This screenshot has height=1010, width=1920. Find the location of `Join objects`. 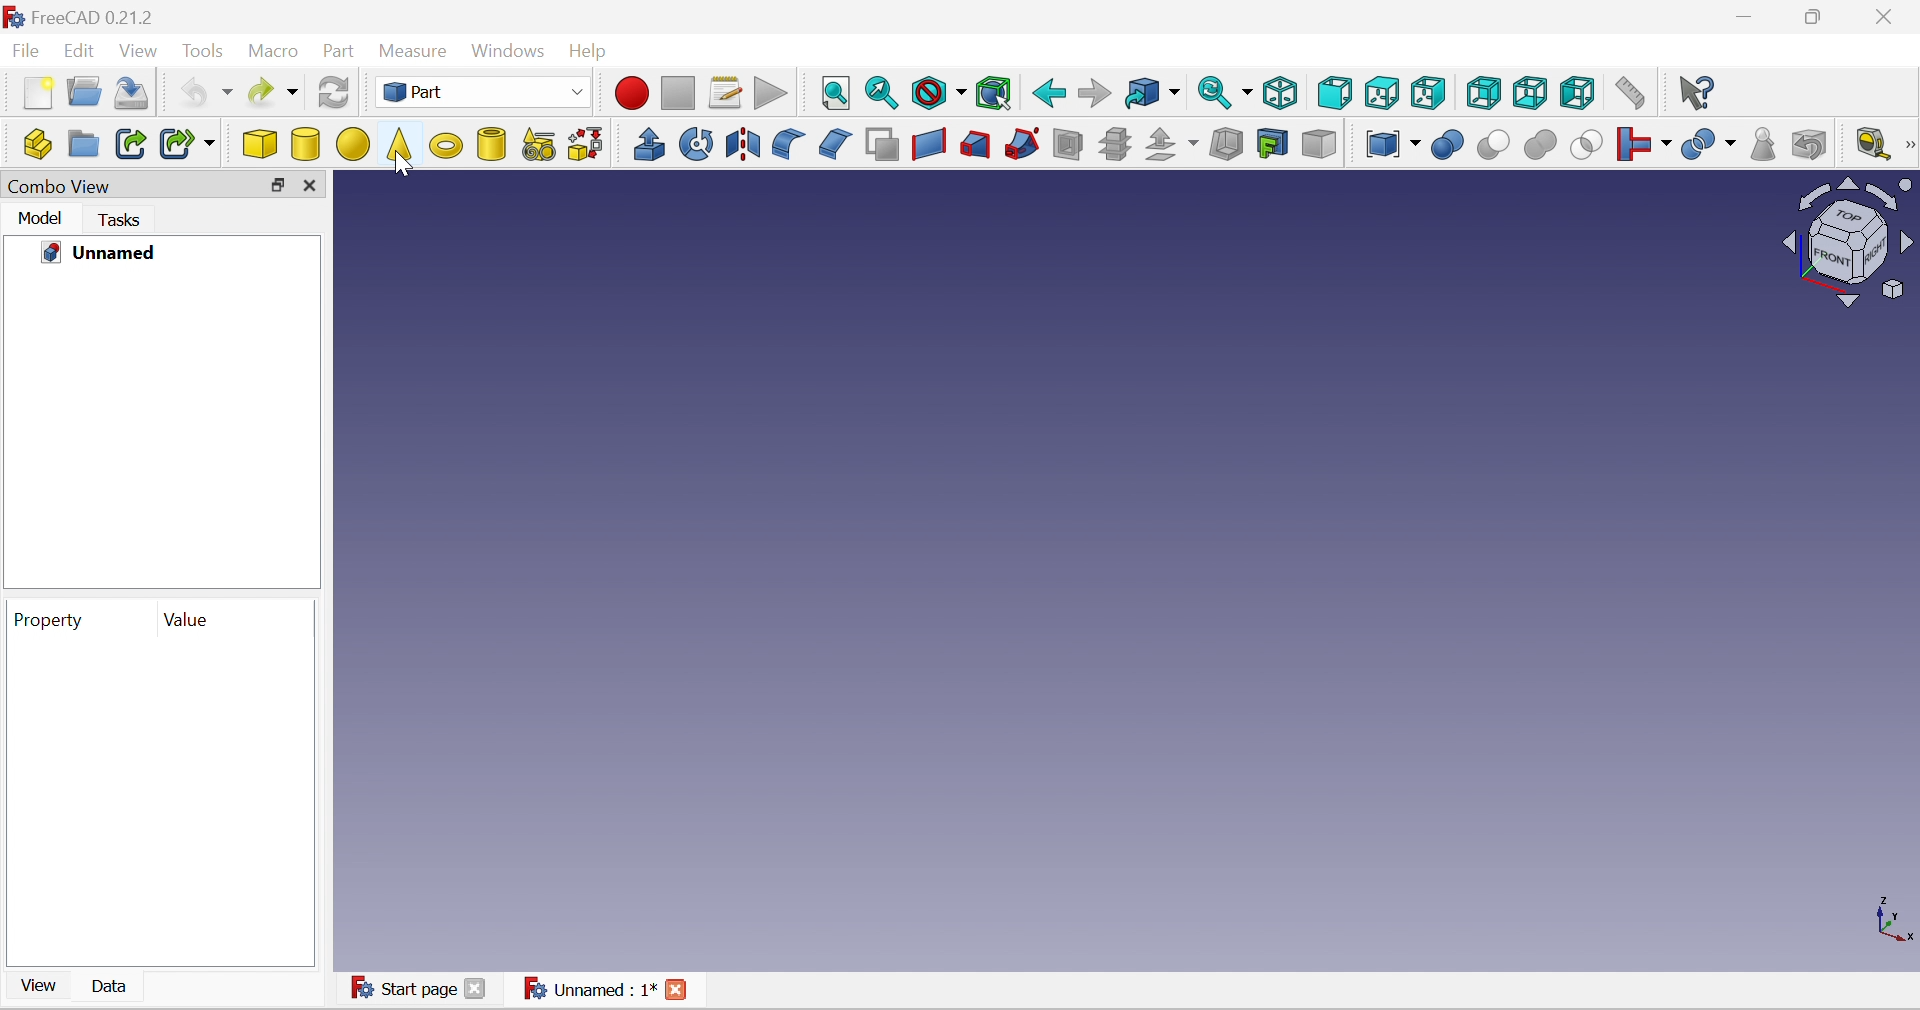

Join objects is located at coordinates (1643, 145).